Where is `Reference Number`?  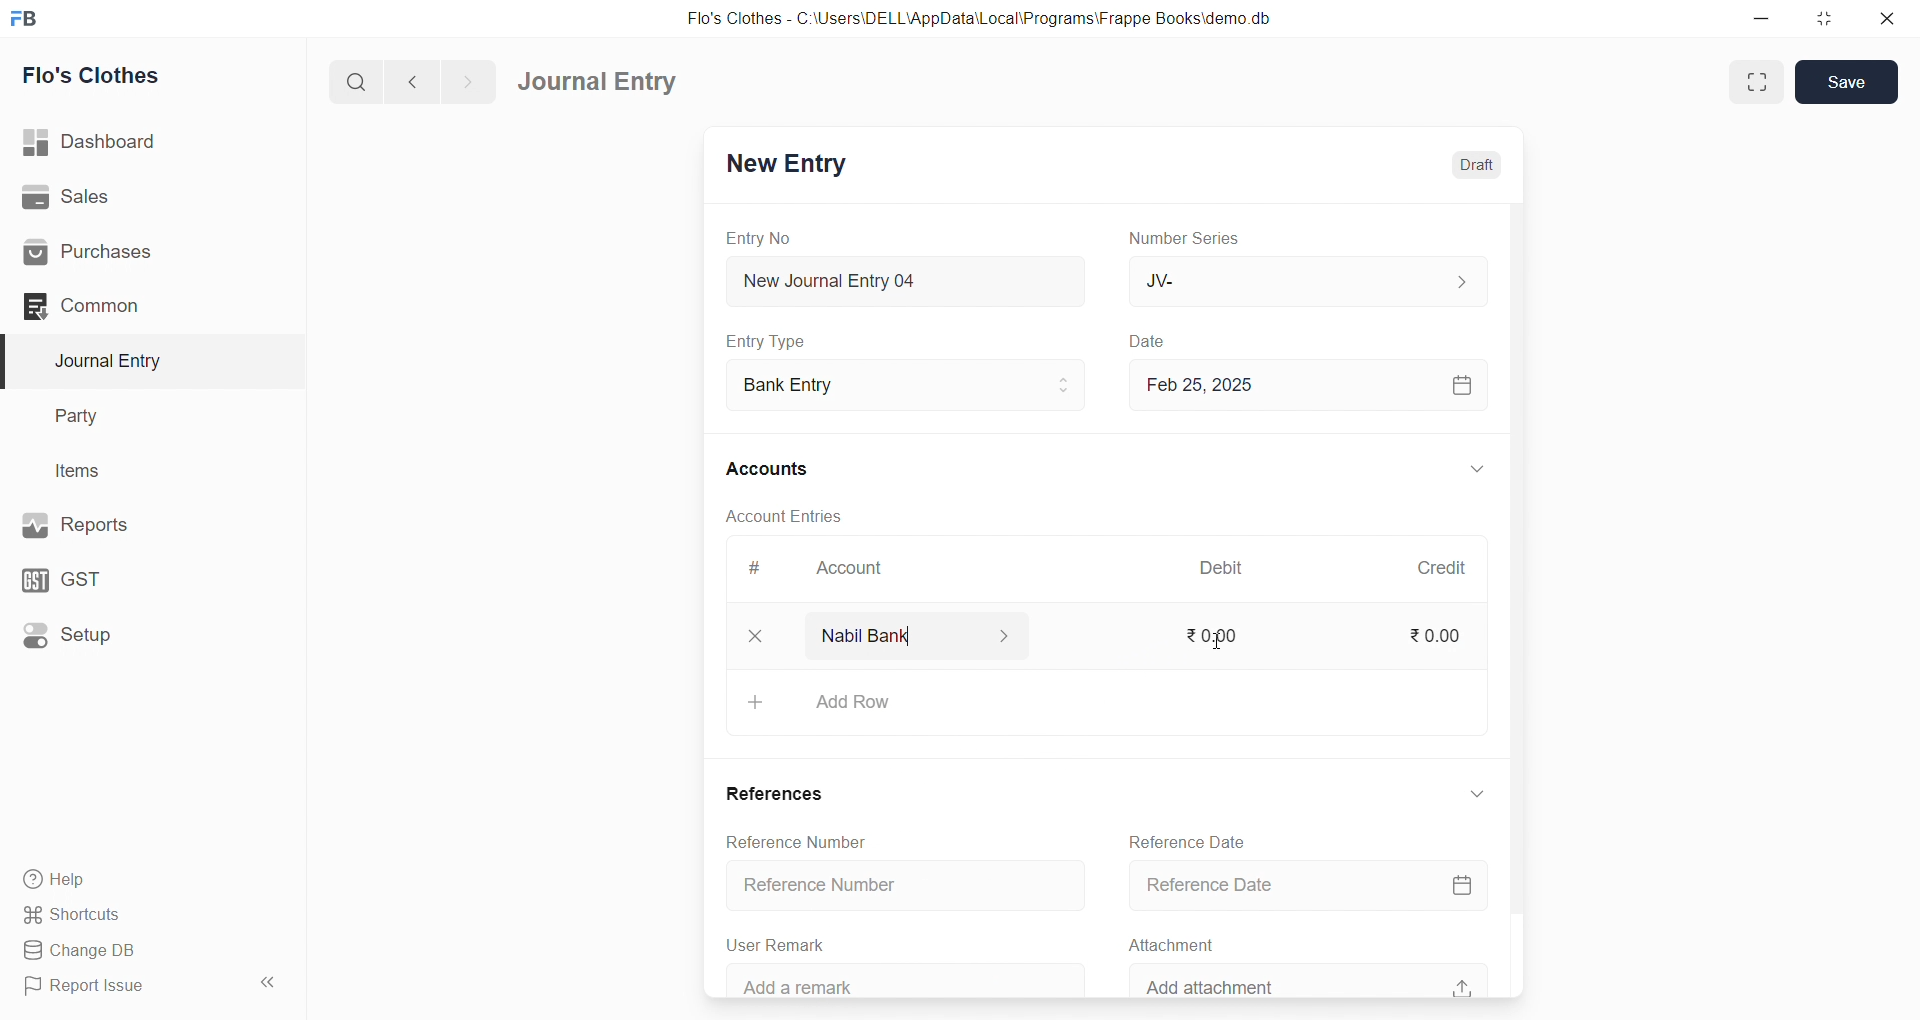
Reference Number is located at coordinates (889, 885).